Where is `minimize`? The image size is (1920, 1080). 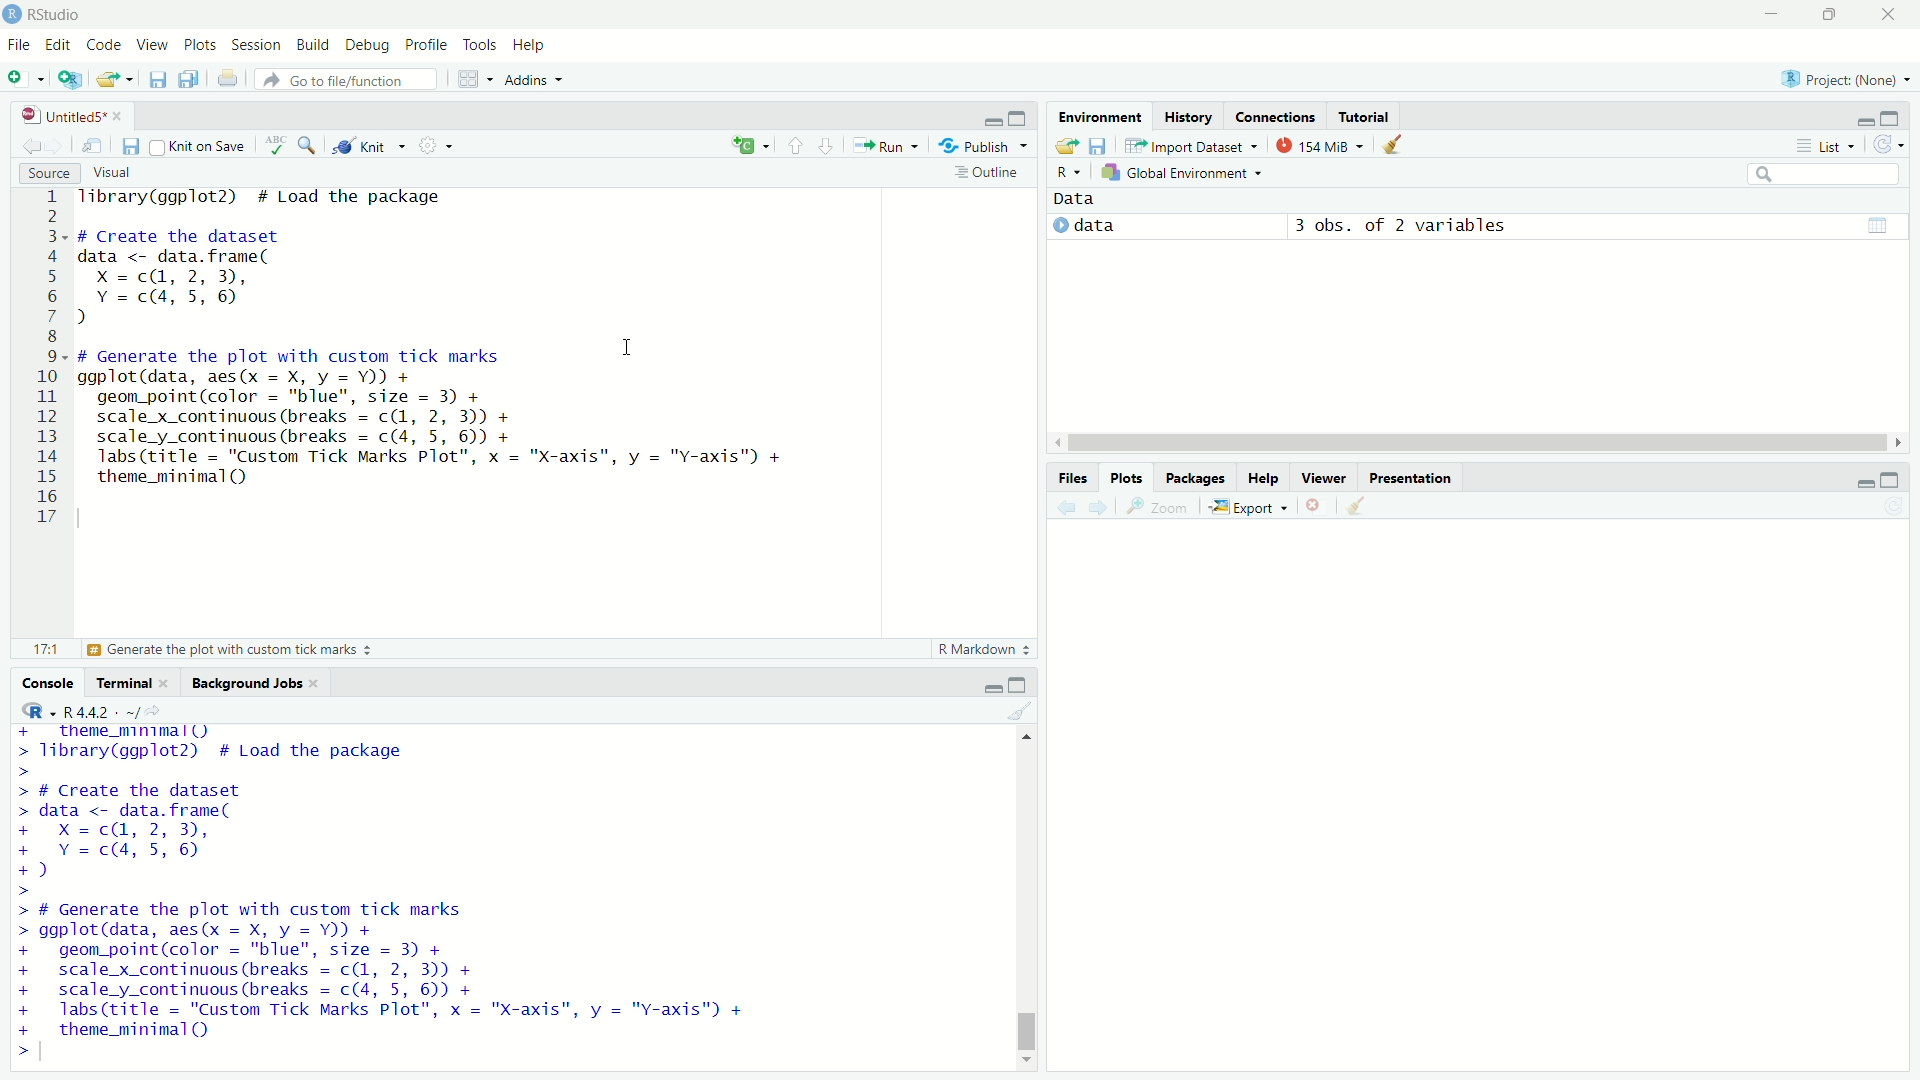 minimize is located at coordinates (990, 121).